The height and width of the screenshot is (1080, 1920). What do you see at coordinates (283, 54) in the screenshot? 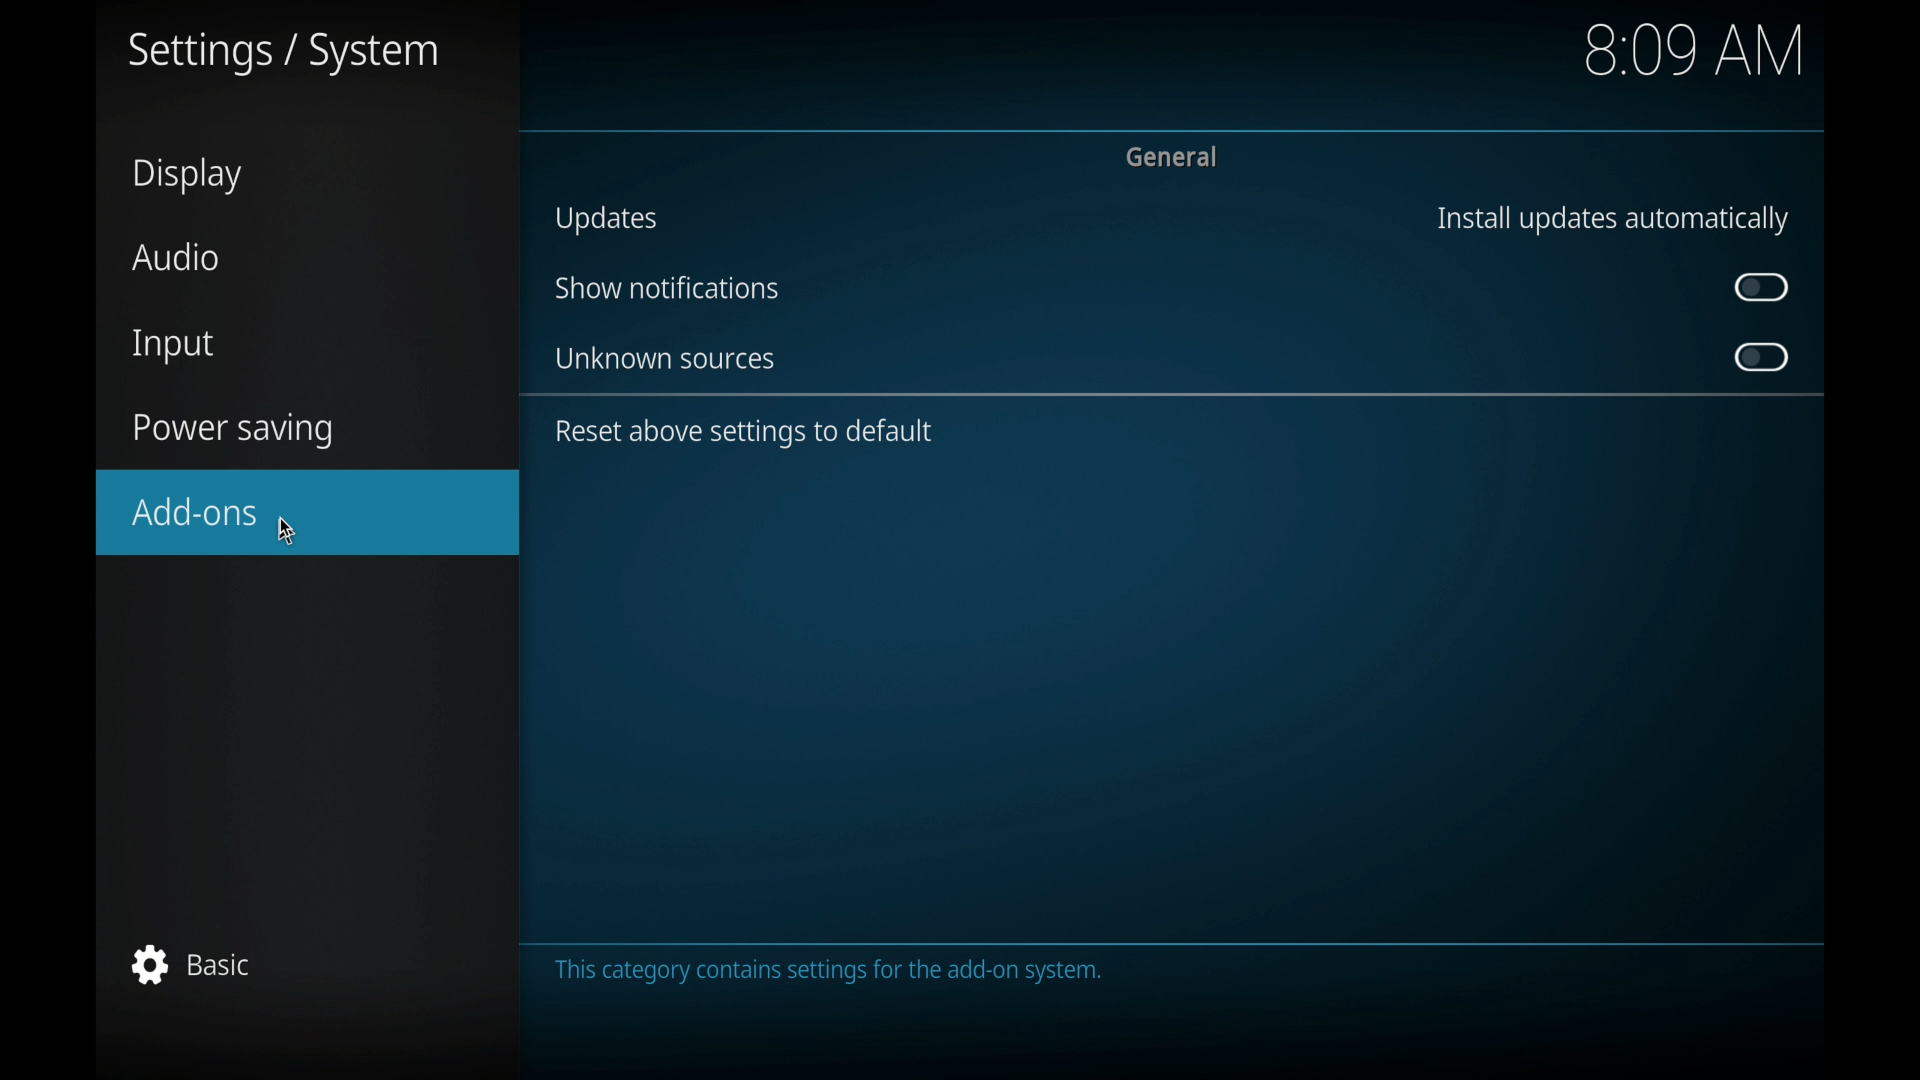
I see `settings/system` at bounding box center [283, 54].